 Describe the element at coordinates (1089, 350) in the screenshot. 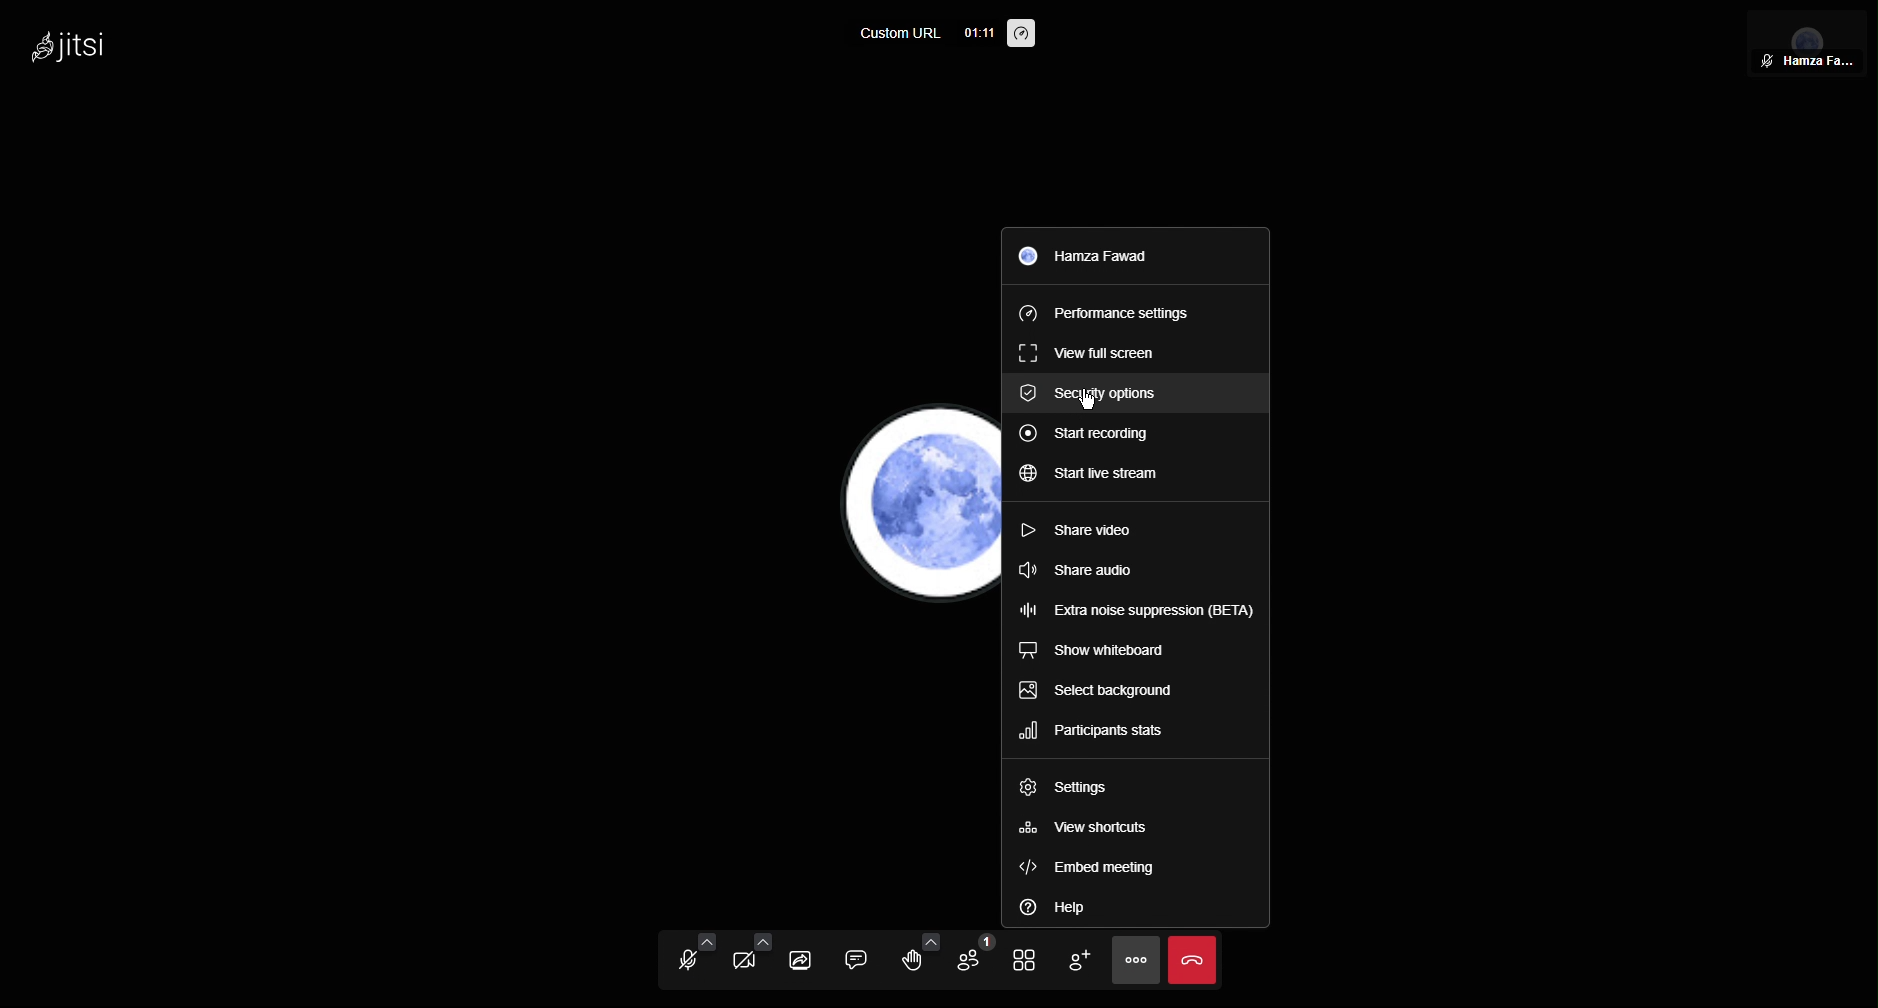

I see `Fullscreen` at that location.